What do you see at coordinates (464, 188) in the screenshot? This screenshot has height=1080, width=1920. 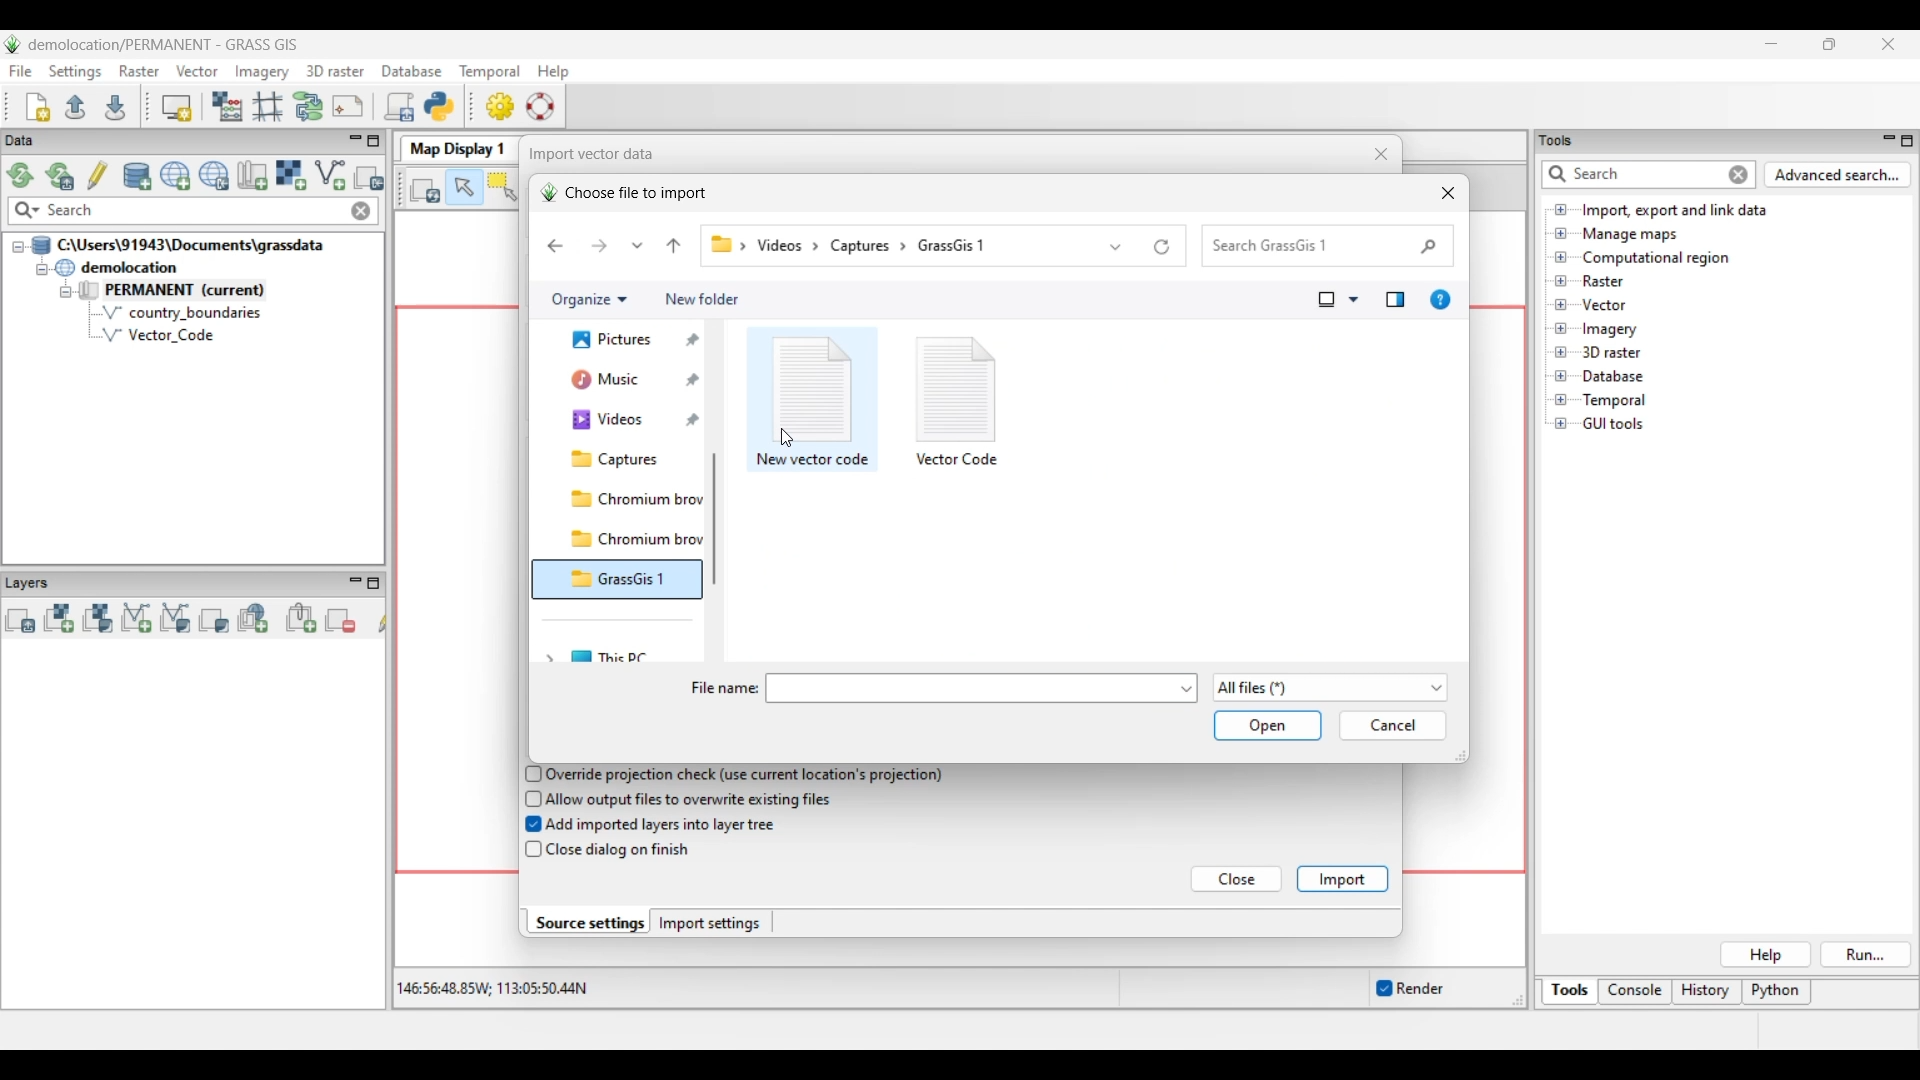 I see `Pointer, current highlighted selection` at bounding box center [464, 188].